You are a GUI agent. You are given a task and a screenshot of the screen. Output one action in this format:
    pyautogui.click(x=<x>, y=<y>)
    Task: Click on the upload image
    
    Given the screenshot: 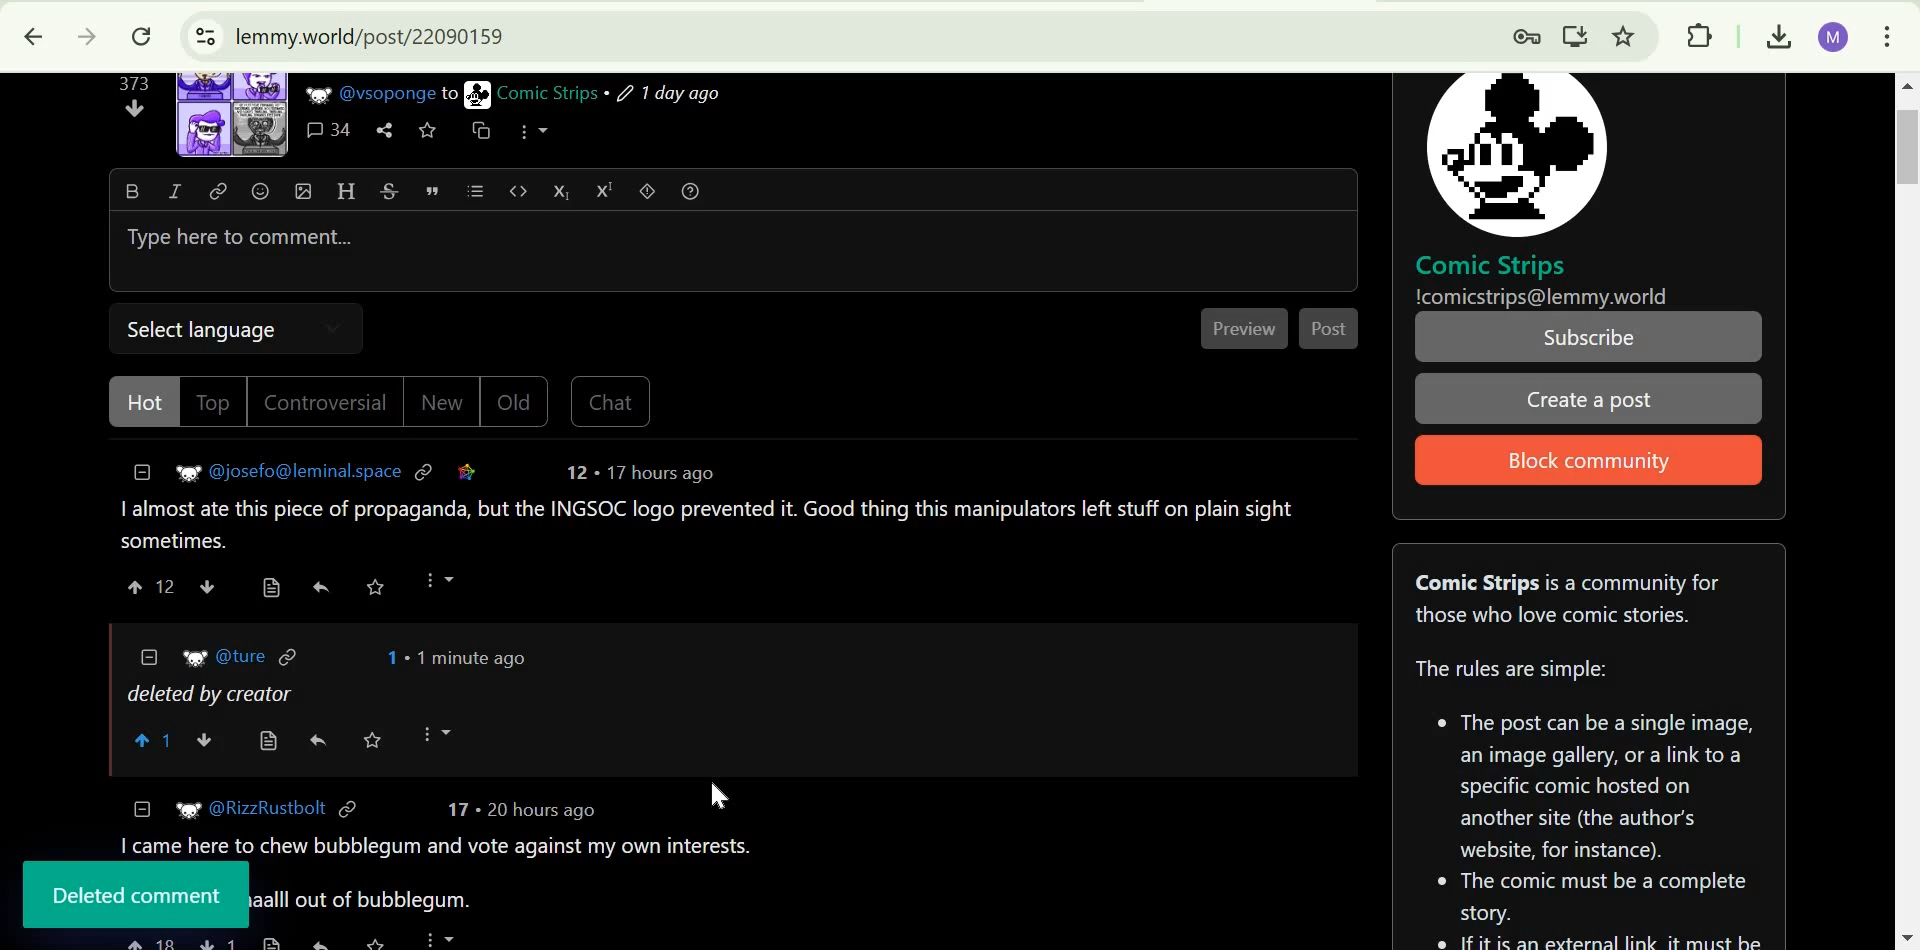 What is the action you would take?
    pyautogui.click(x=303, y=190)
    